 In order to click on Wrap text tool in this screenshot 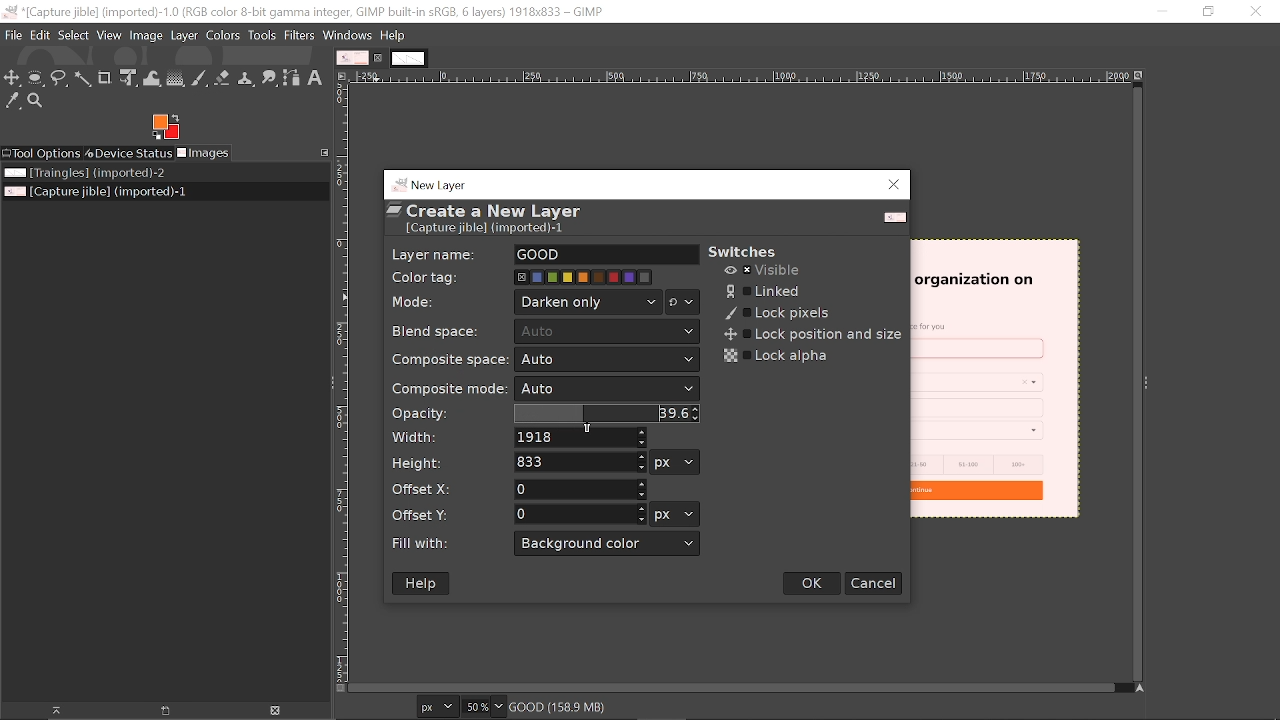, I will do `click(152, 78)`.